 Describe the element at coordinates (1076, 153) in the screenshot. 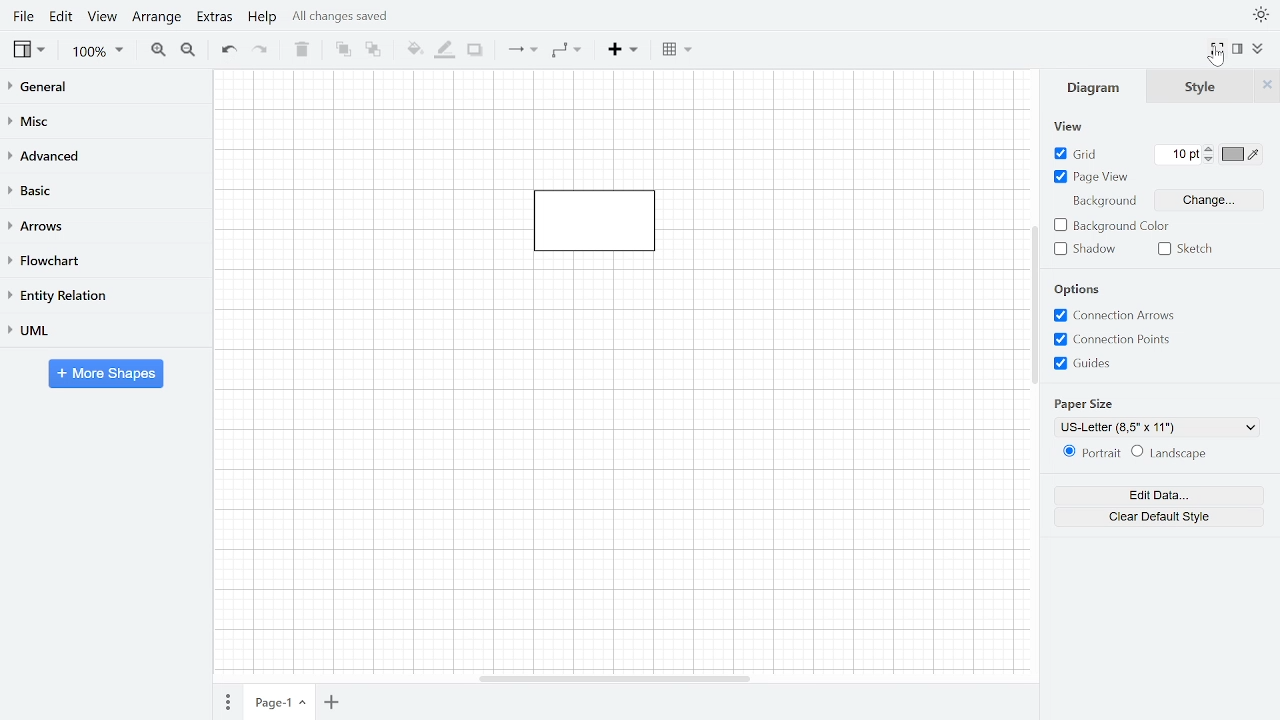

I see `Grid` at that location.